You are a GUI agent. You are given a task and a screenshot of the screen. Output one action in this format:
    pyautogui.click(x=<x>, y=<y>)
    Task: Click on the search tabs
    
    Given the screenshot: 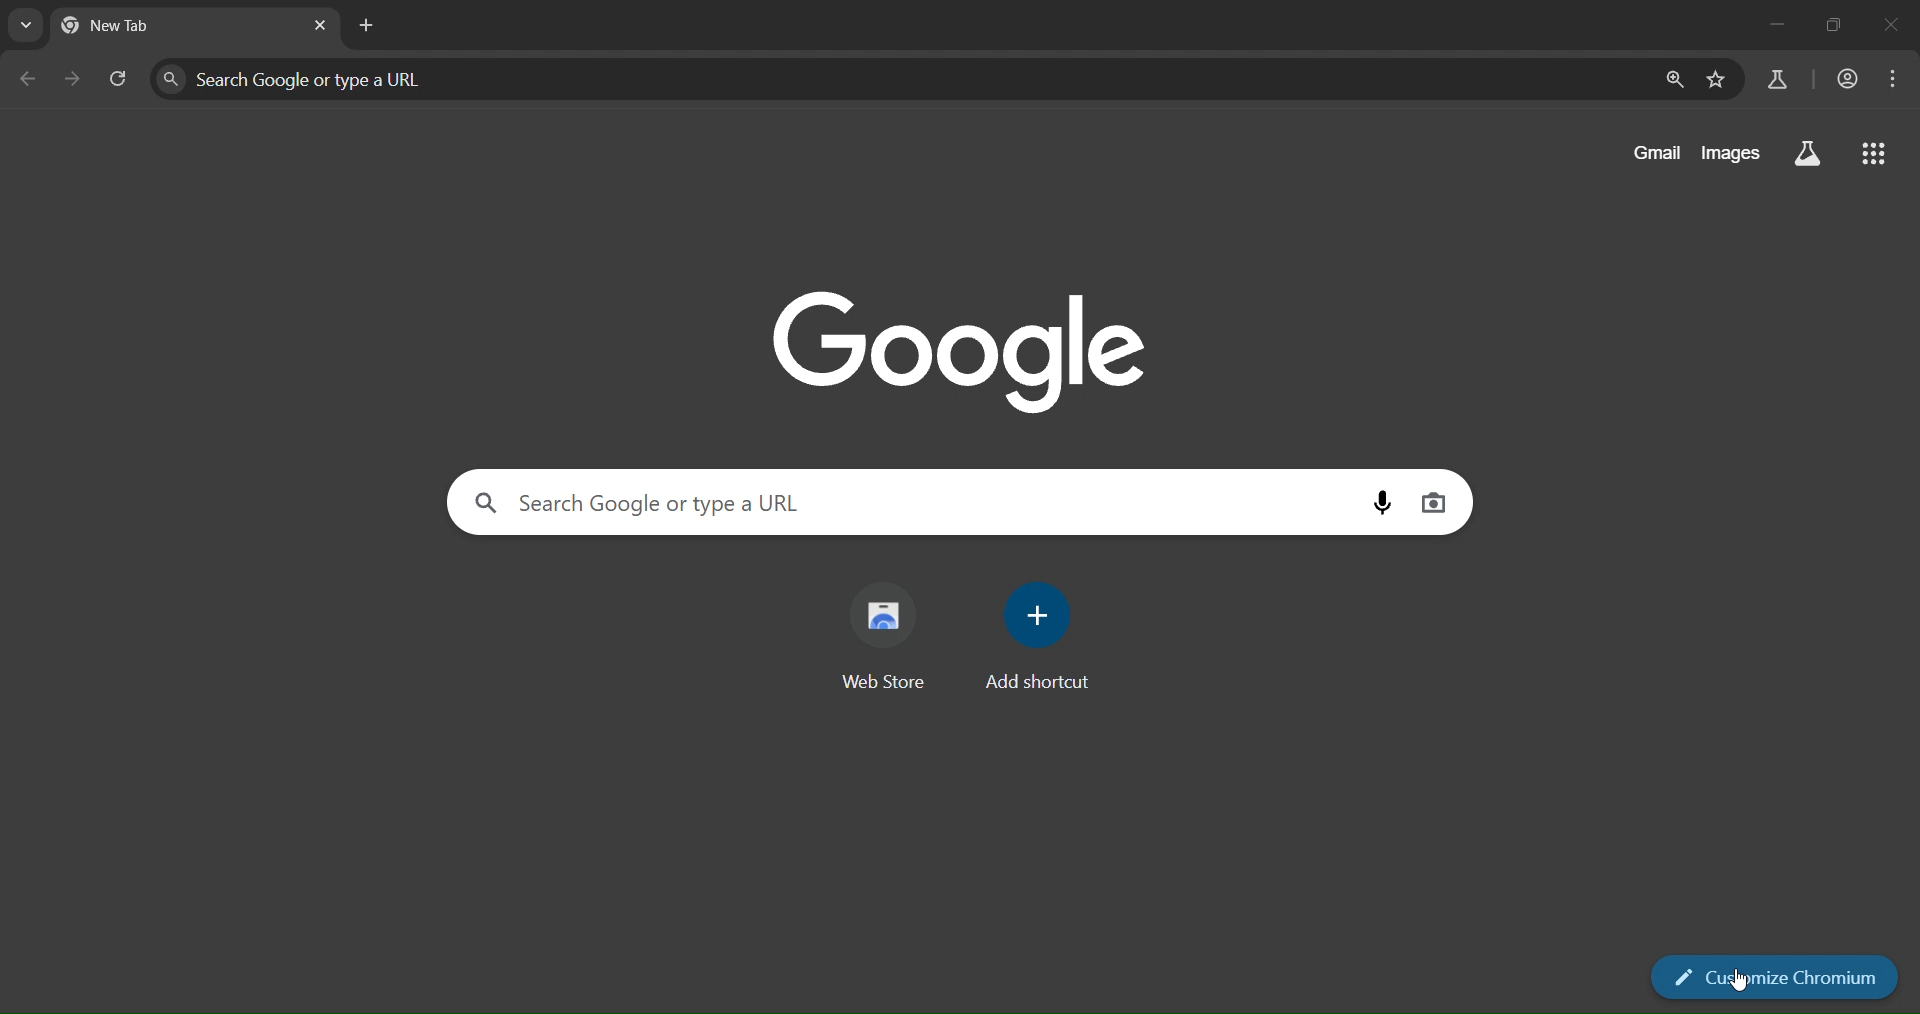 What is the action you would take?
    pyautogui.click(x=28, y=27)
    